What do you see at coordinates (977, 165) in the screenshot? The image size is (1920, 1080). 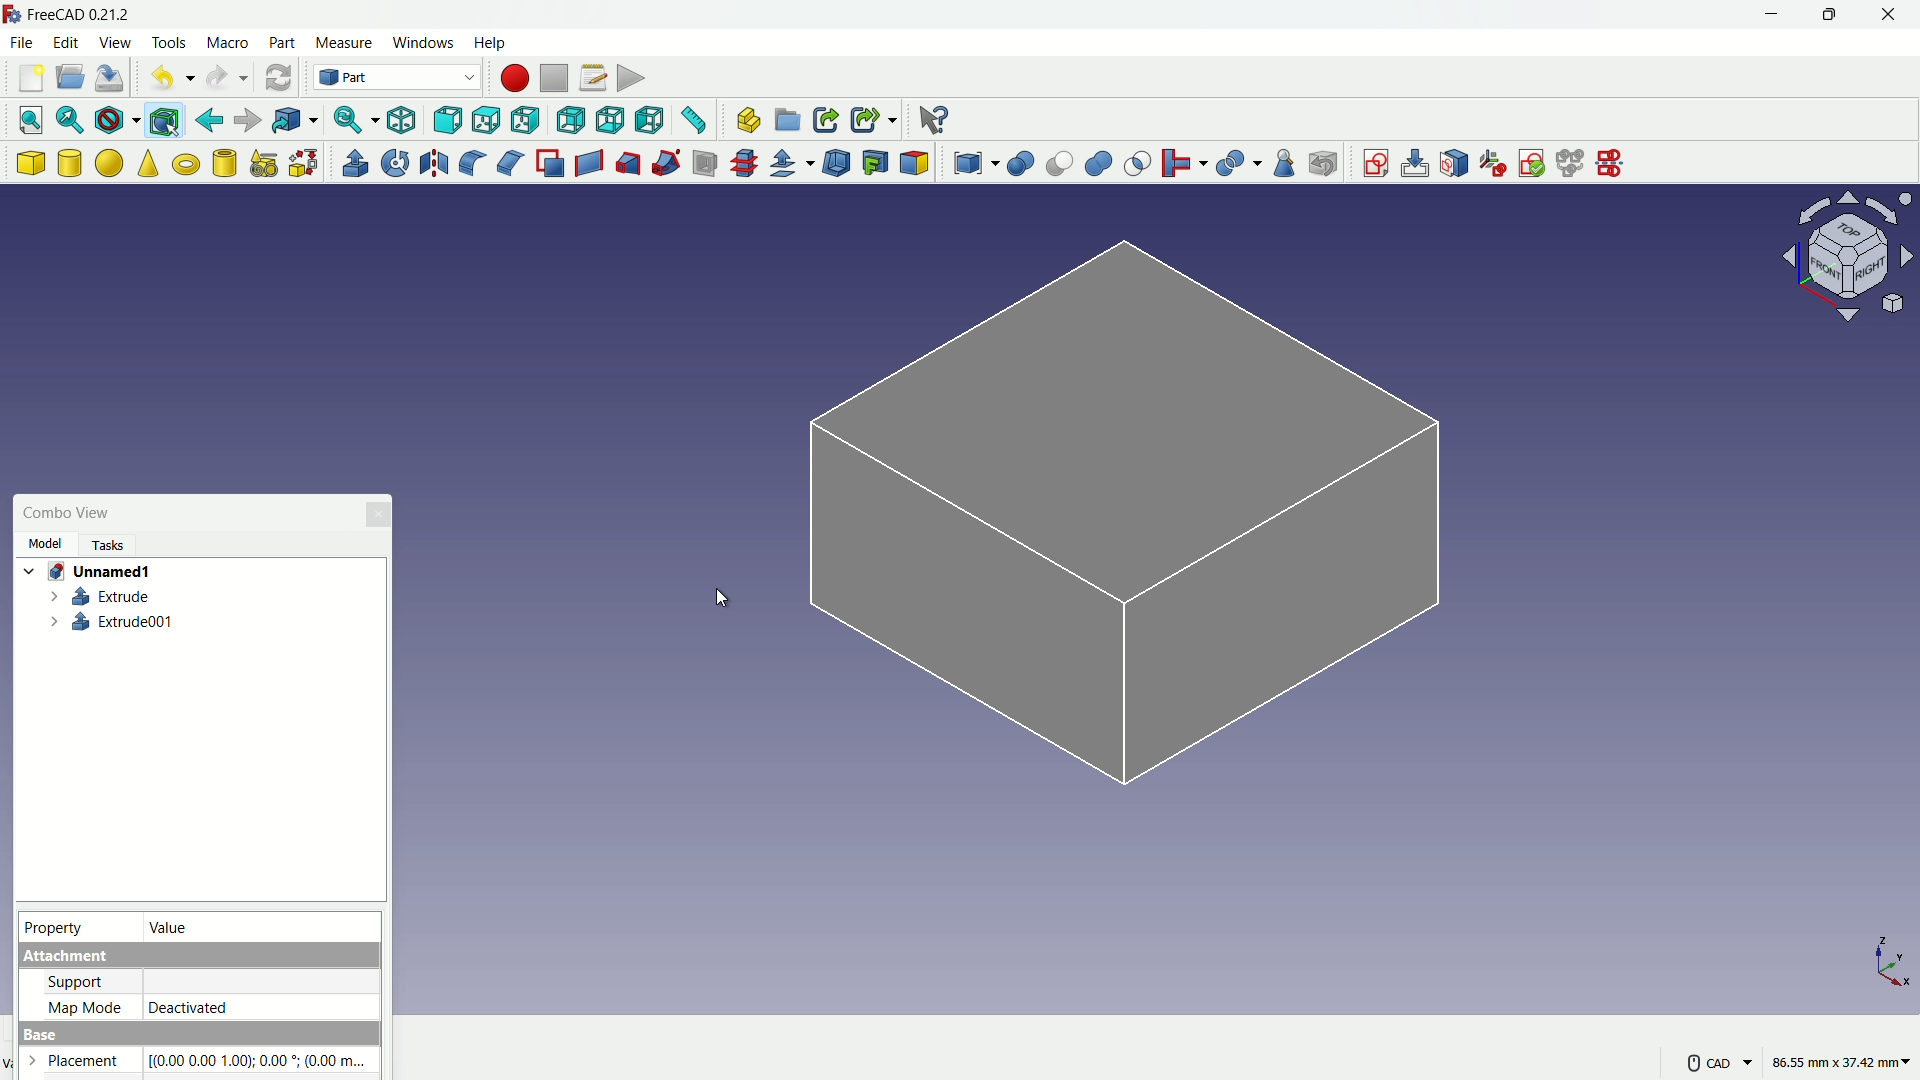 I see `compound tool` at bounding box center [977, 165].